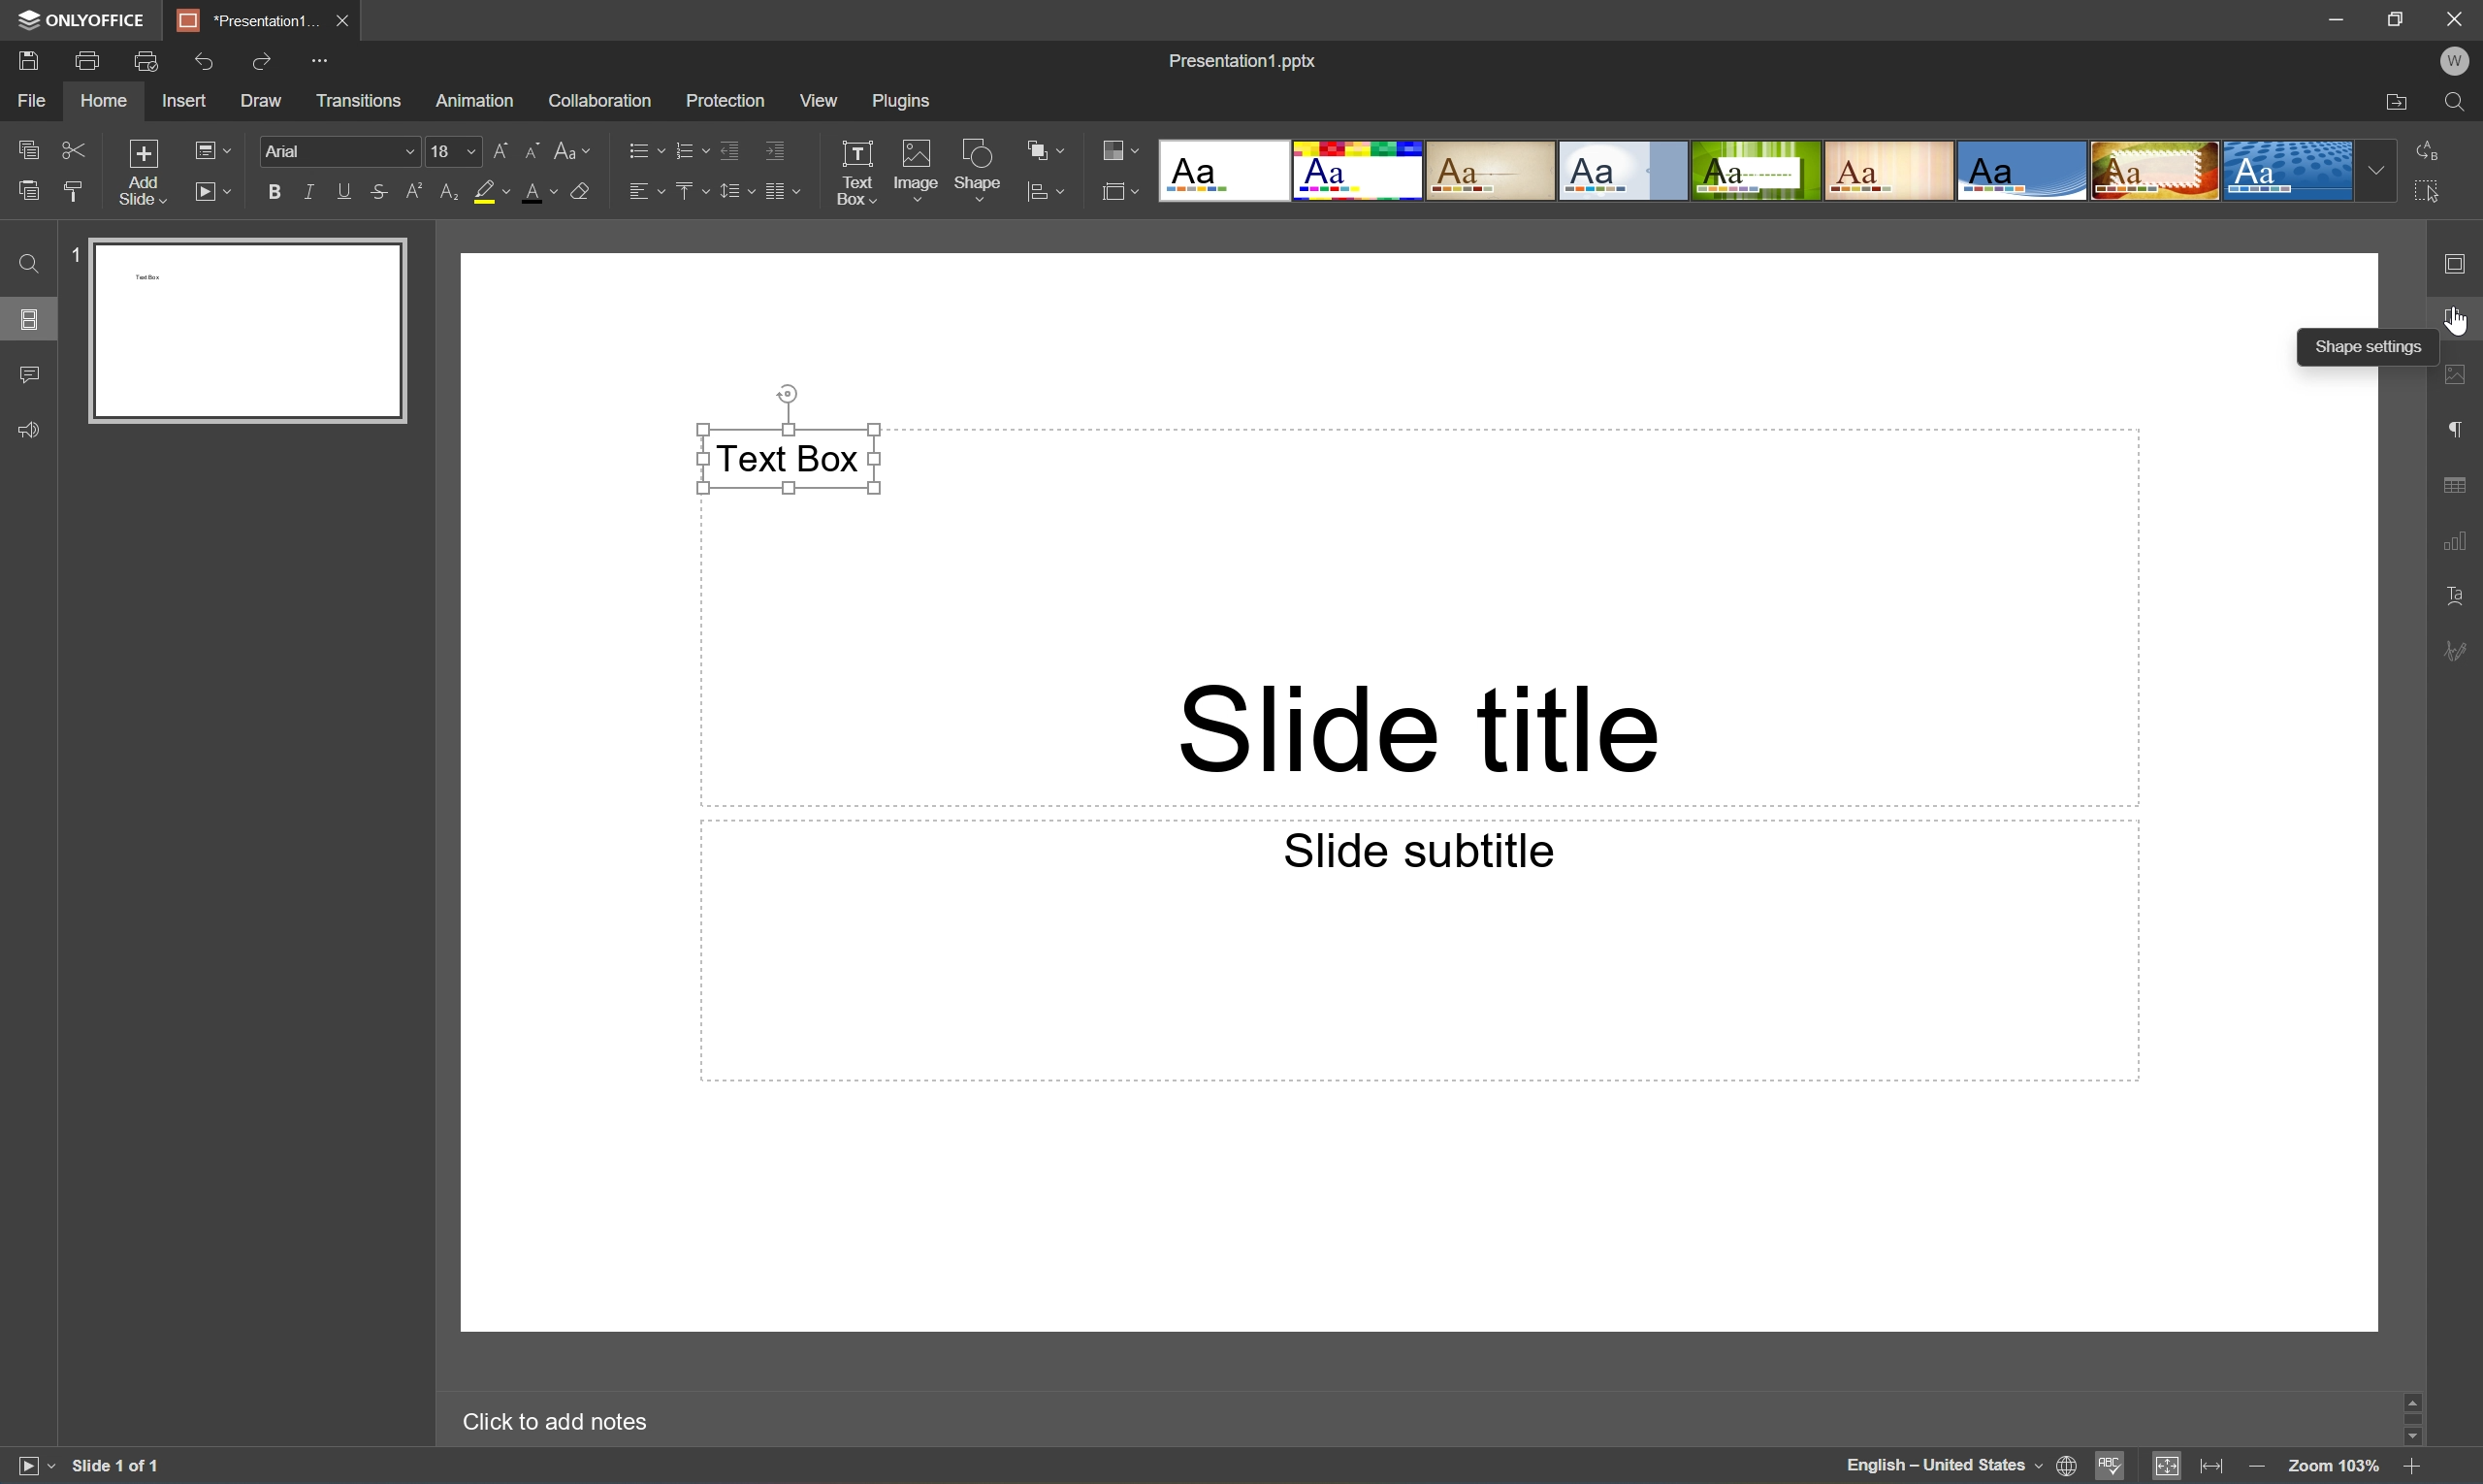  I want to click on *Presentation1..., so click(247, 21).